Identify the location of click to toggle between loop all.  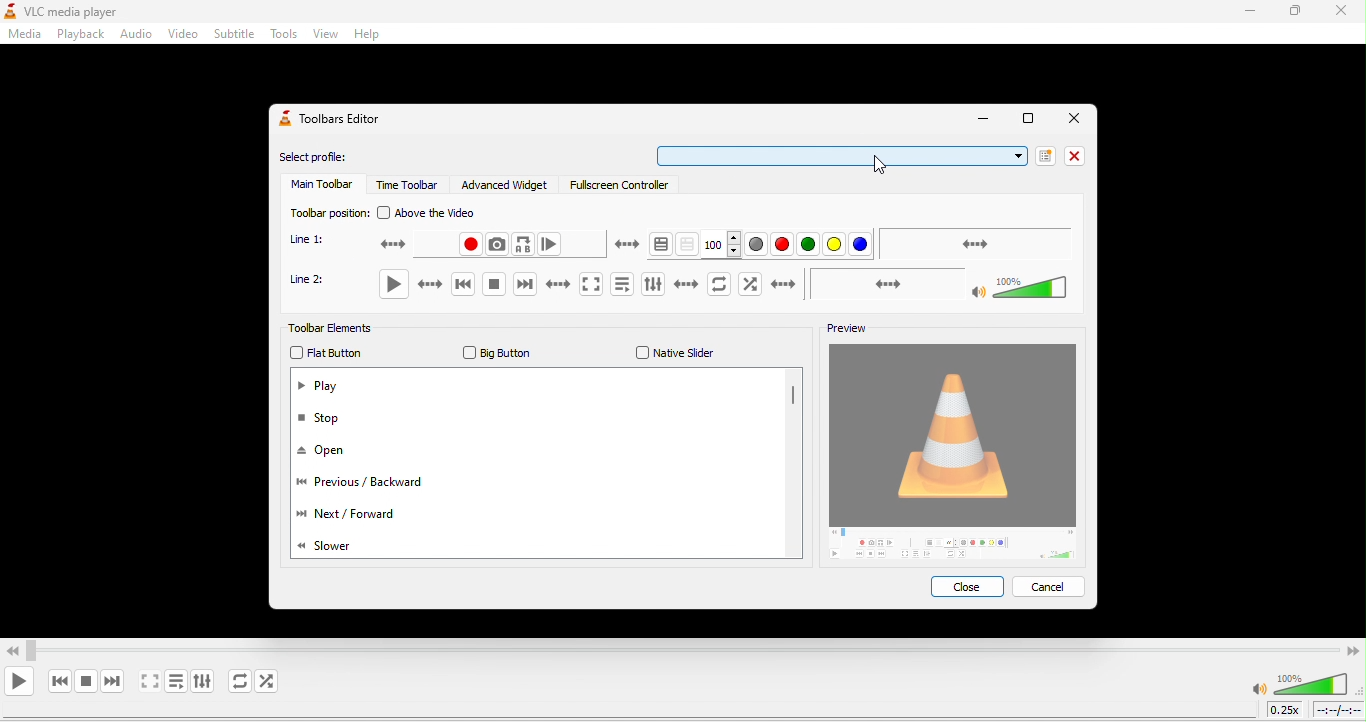
(236, 682).